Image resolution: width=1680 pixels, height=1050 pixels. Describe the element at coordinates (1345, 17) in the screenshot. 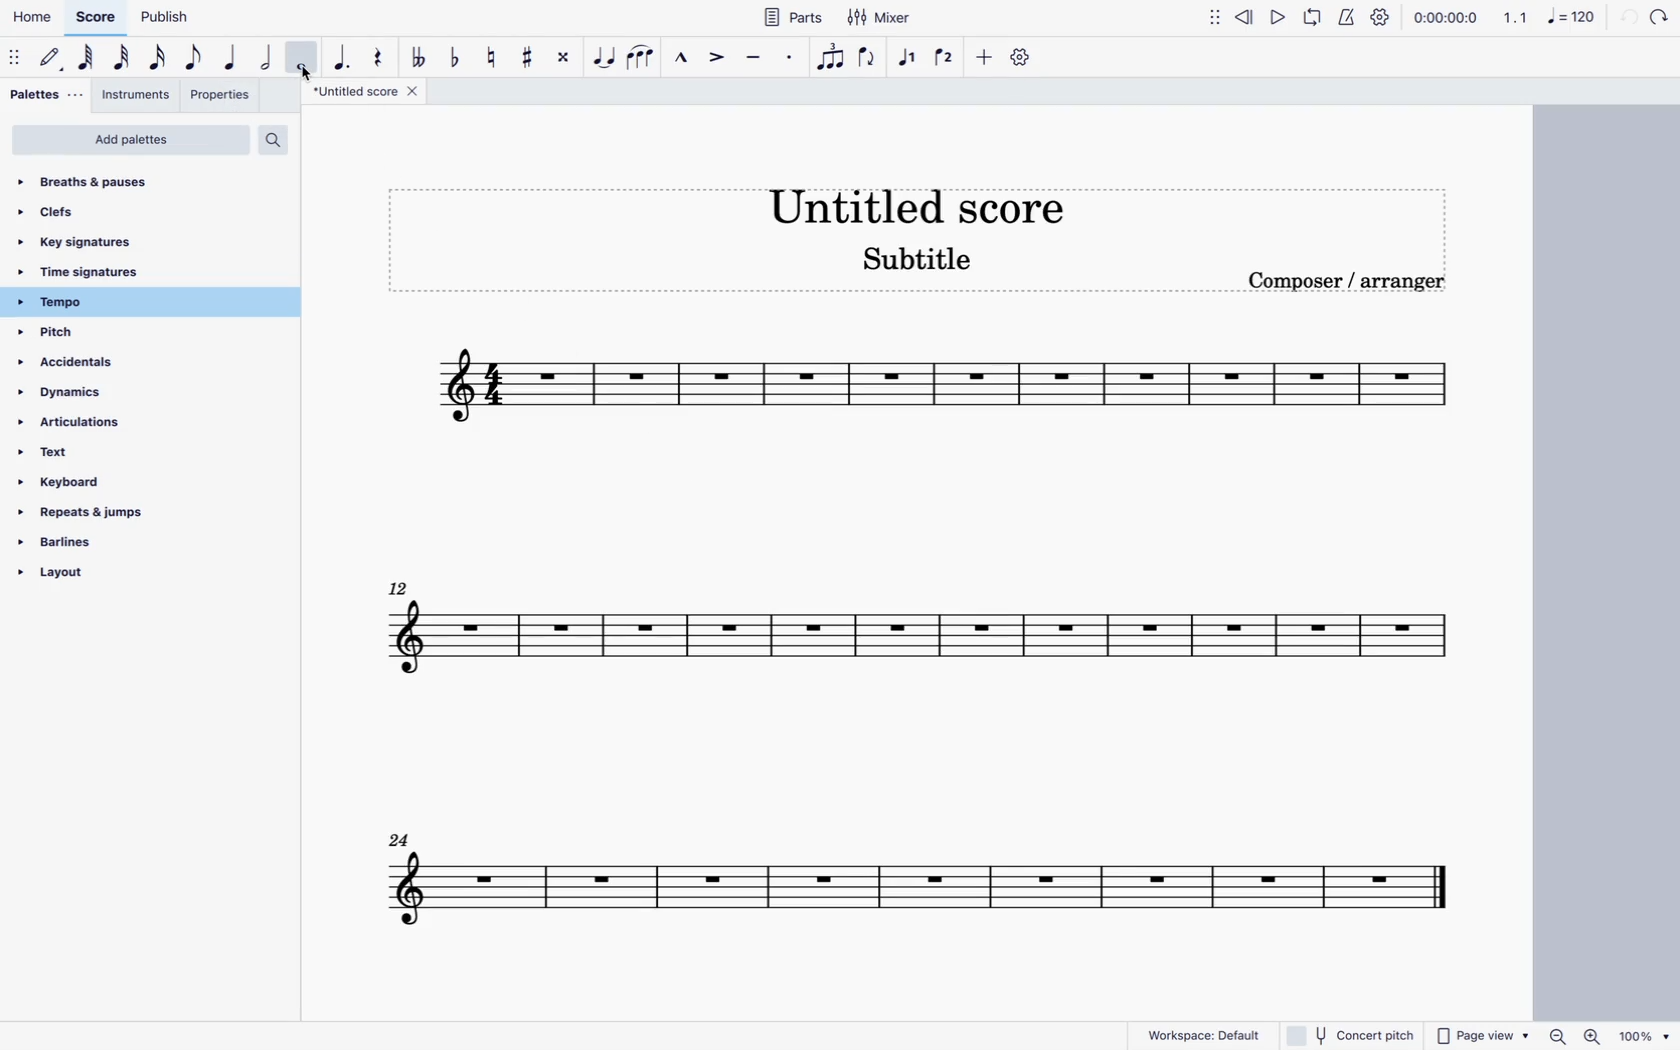

I see `metronome` at that location.